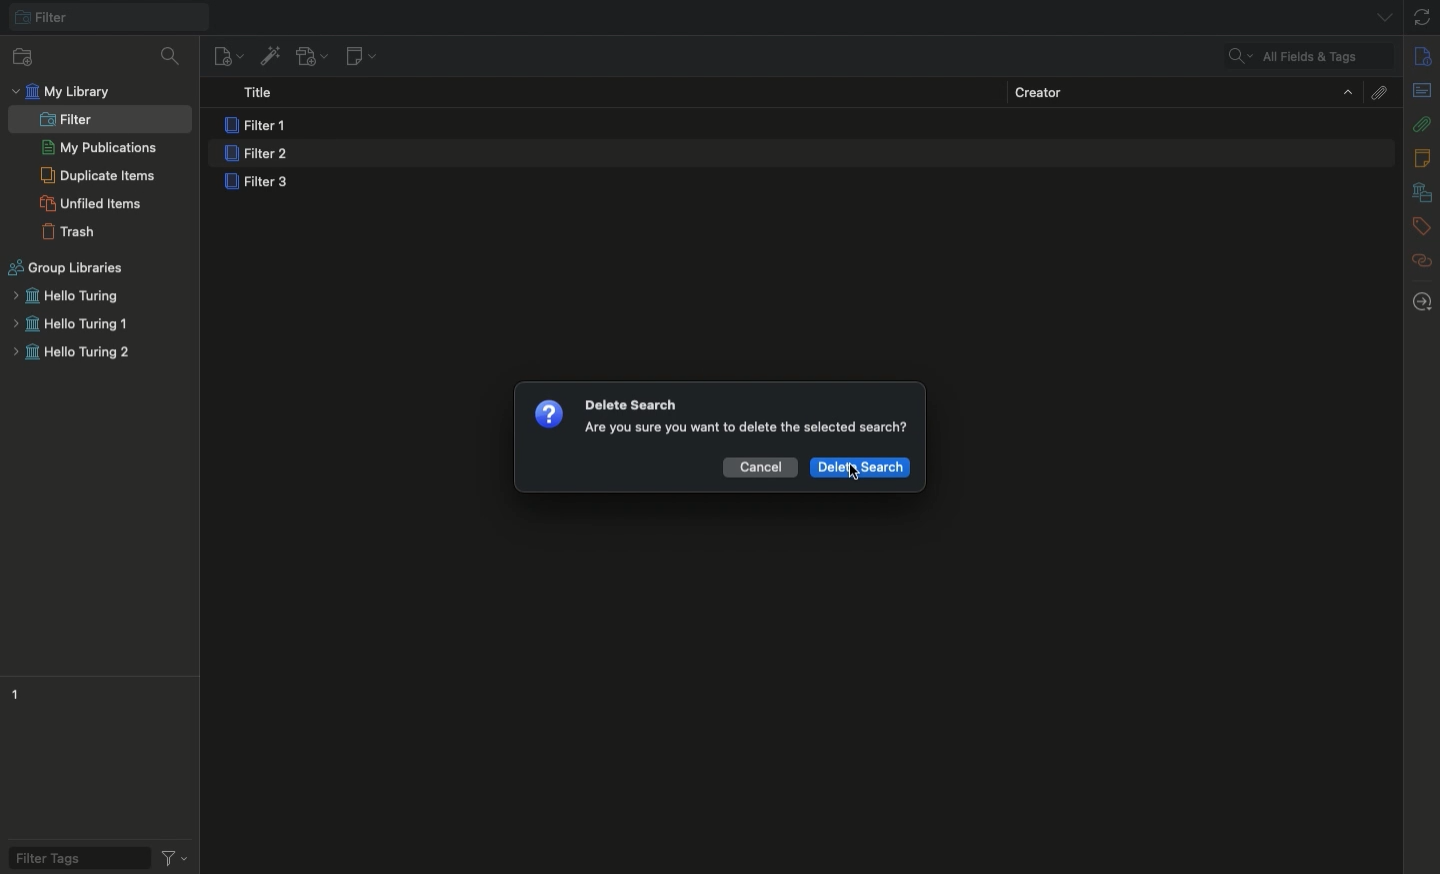 This screenshot has width=1440, height=874. Describe the element at coordinates (745, 430) in the screenshot. I see `Are you sure you want to delete the selected search` at that location.